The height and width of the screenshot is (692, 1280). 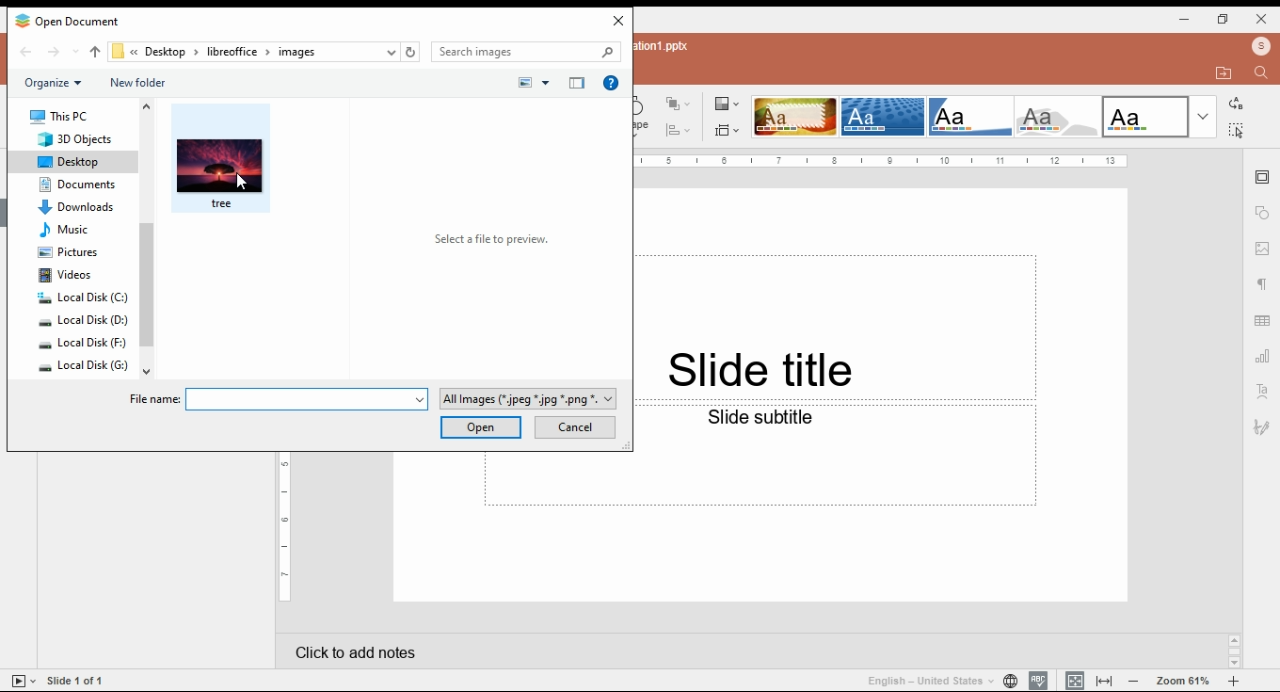 I want to click on text art  settings, so click(x=1262, y=390).